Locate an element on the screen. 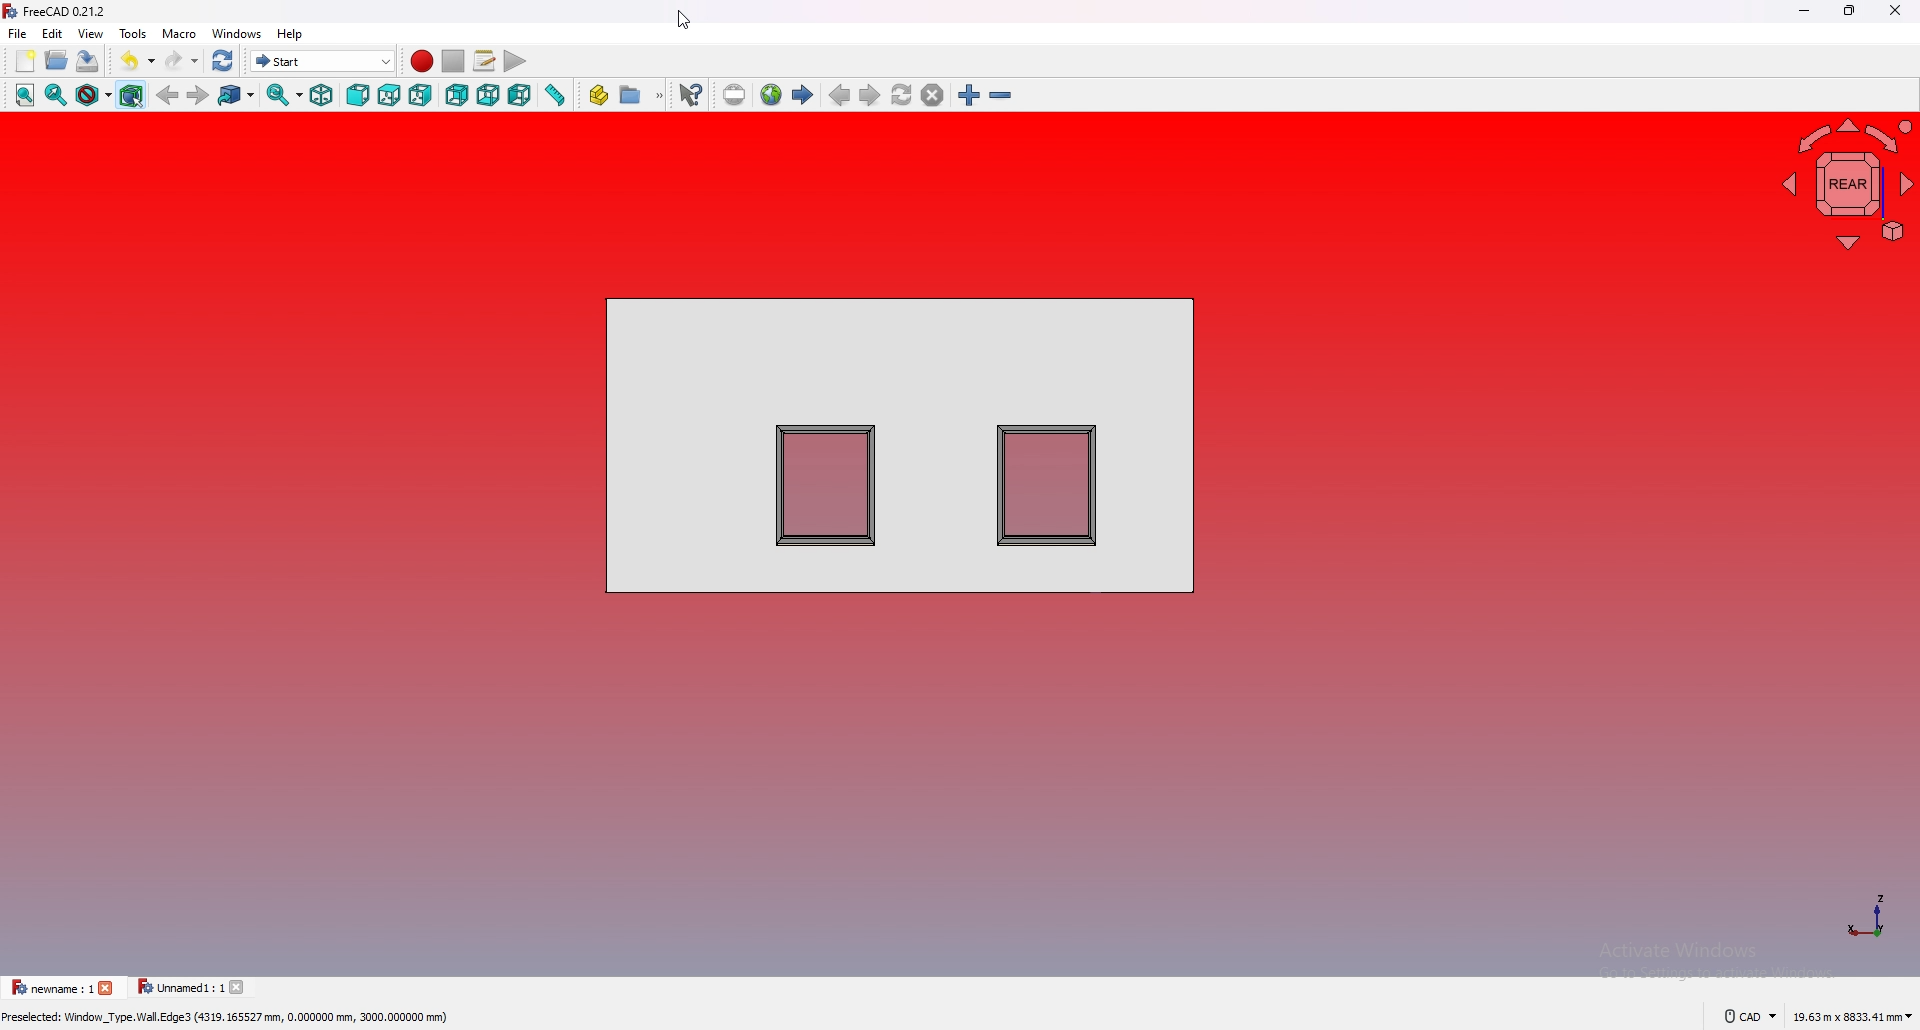  next page is located at coordinates (869, 95).